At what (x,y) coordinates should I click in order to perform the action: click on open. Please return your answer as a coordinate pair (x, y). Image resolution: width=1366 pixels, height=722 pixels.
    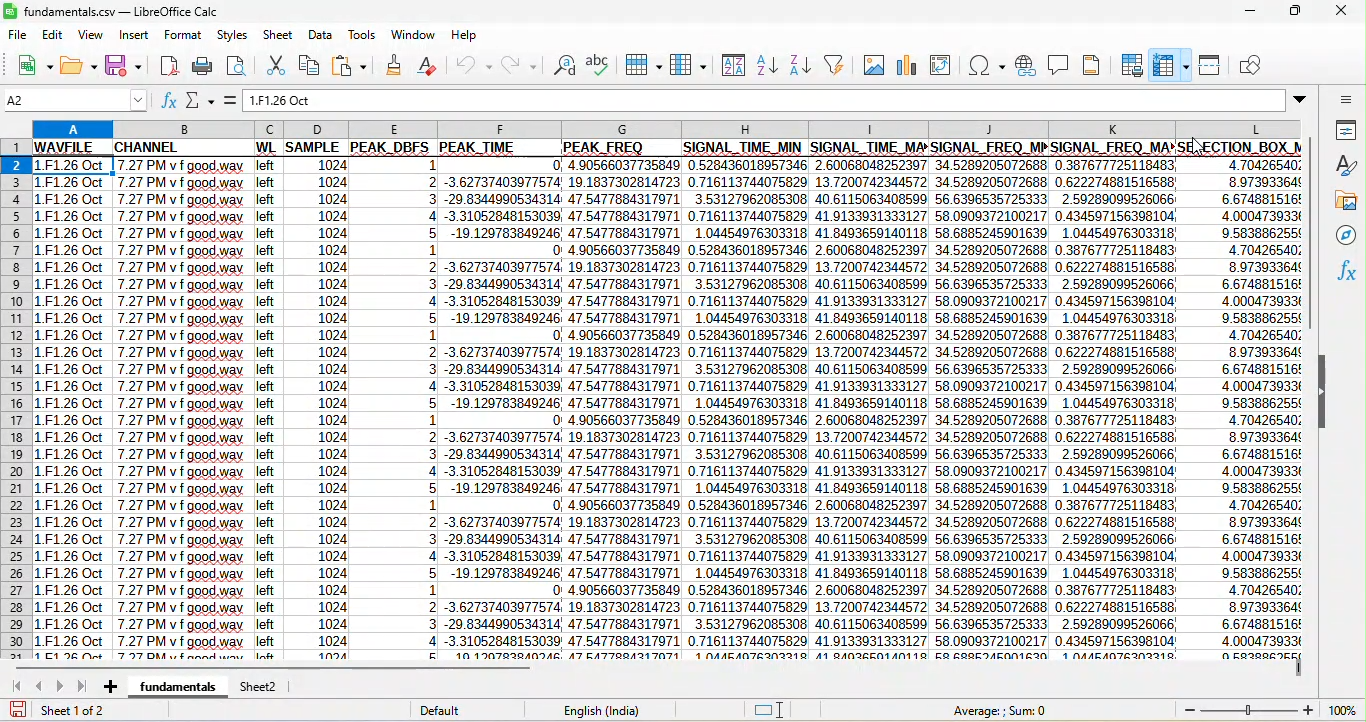
    Looking at the image, I should click on (80, 67).